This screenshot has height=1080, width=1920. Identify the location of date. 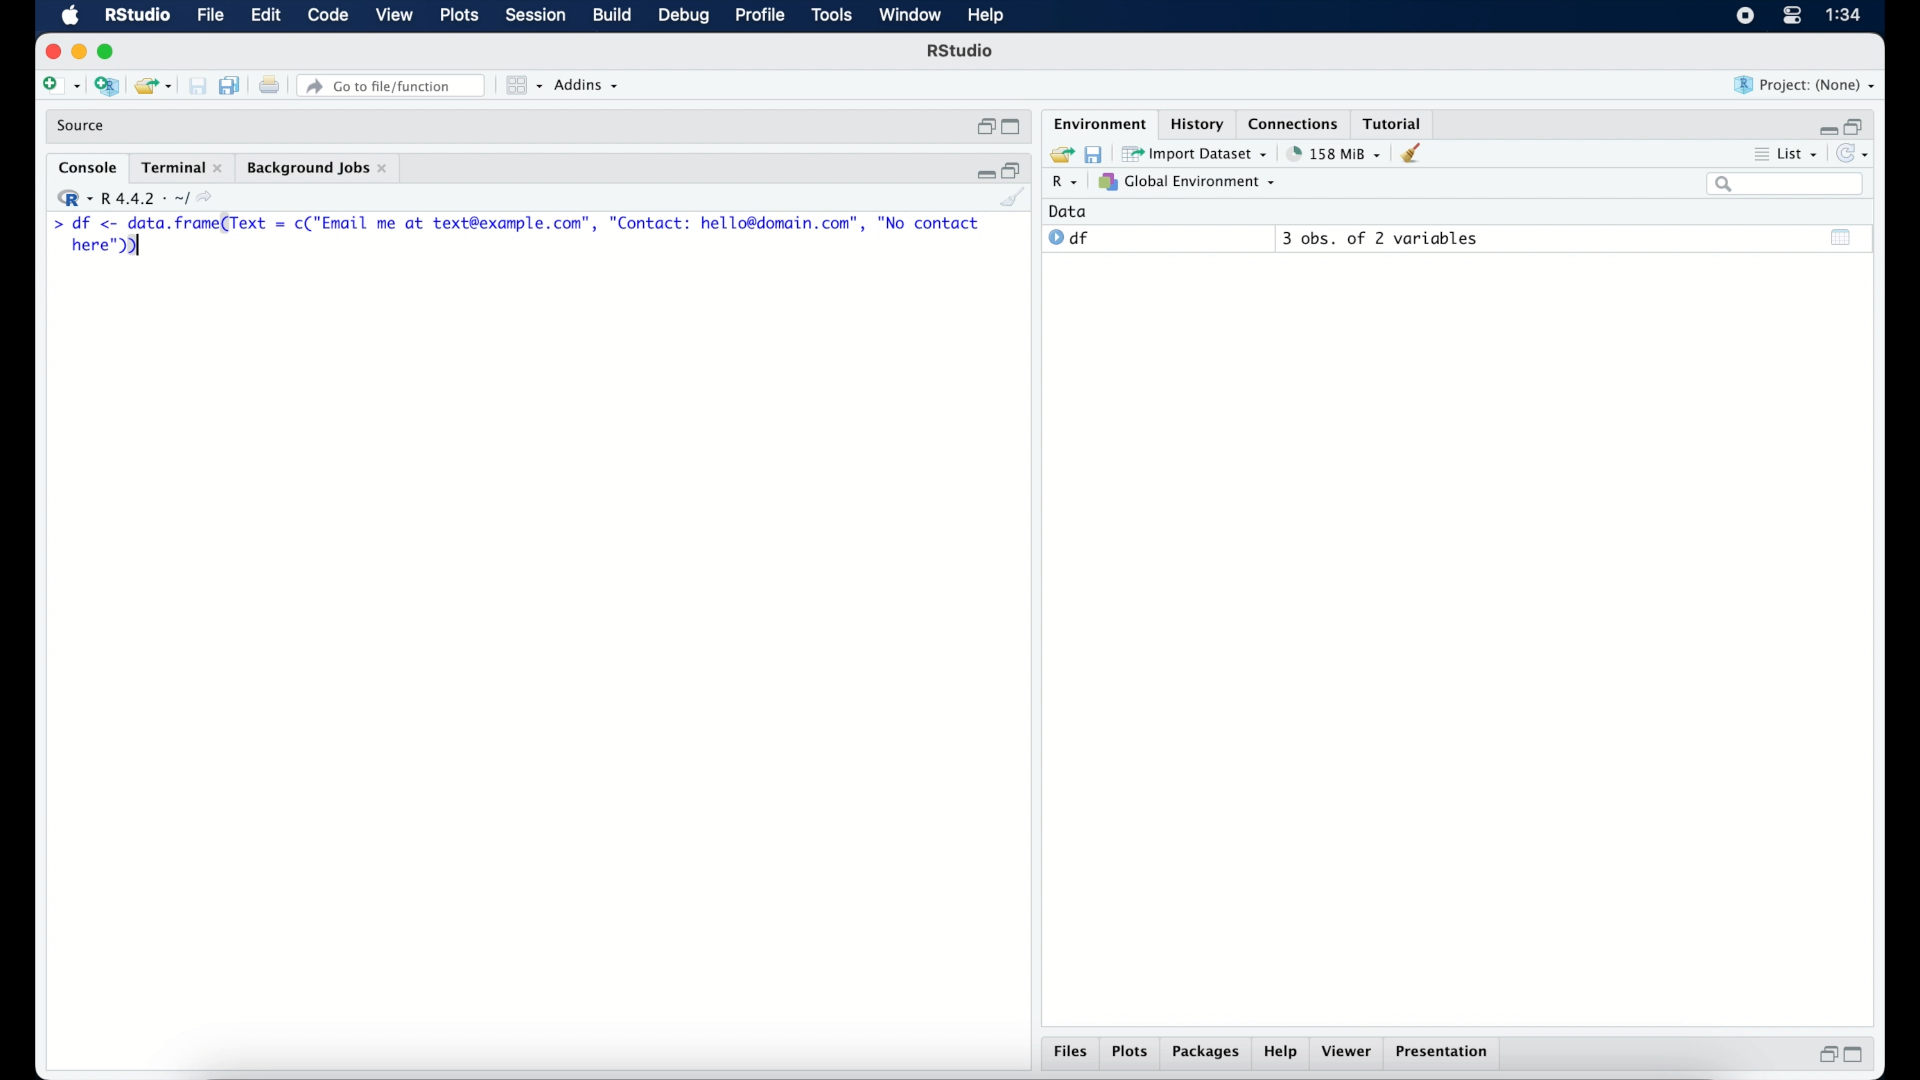
(1069, 211).